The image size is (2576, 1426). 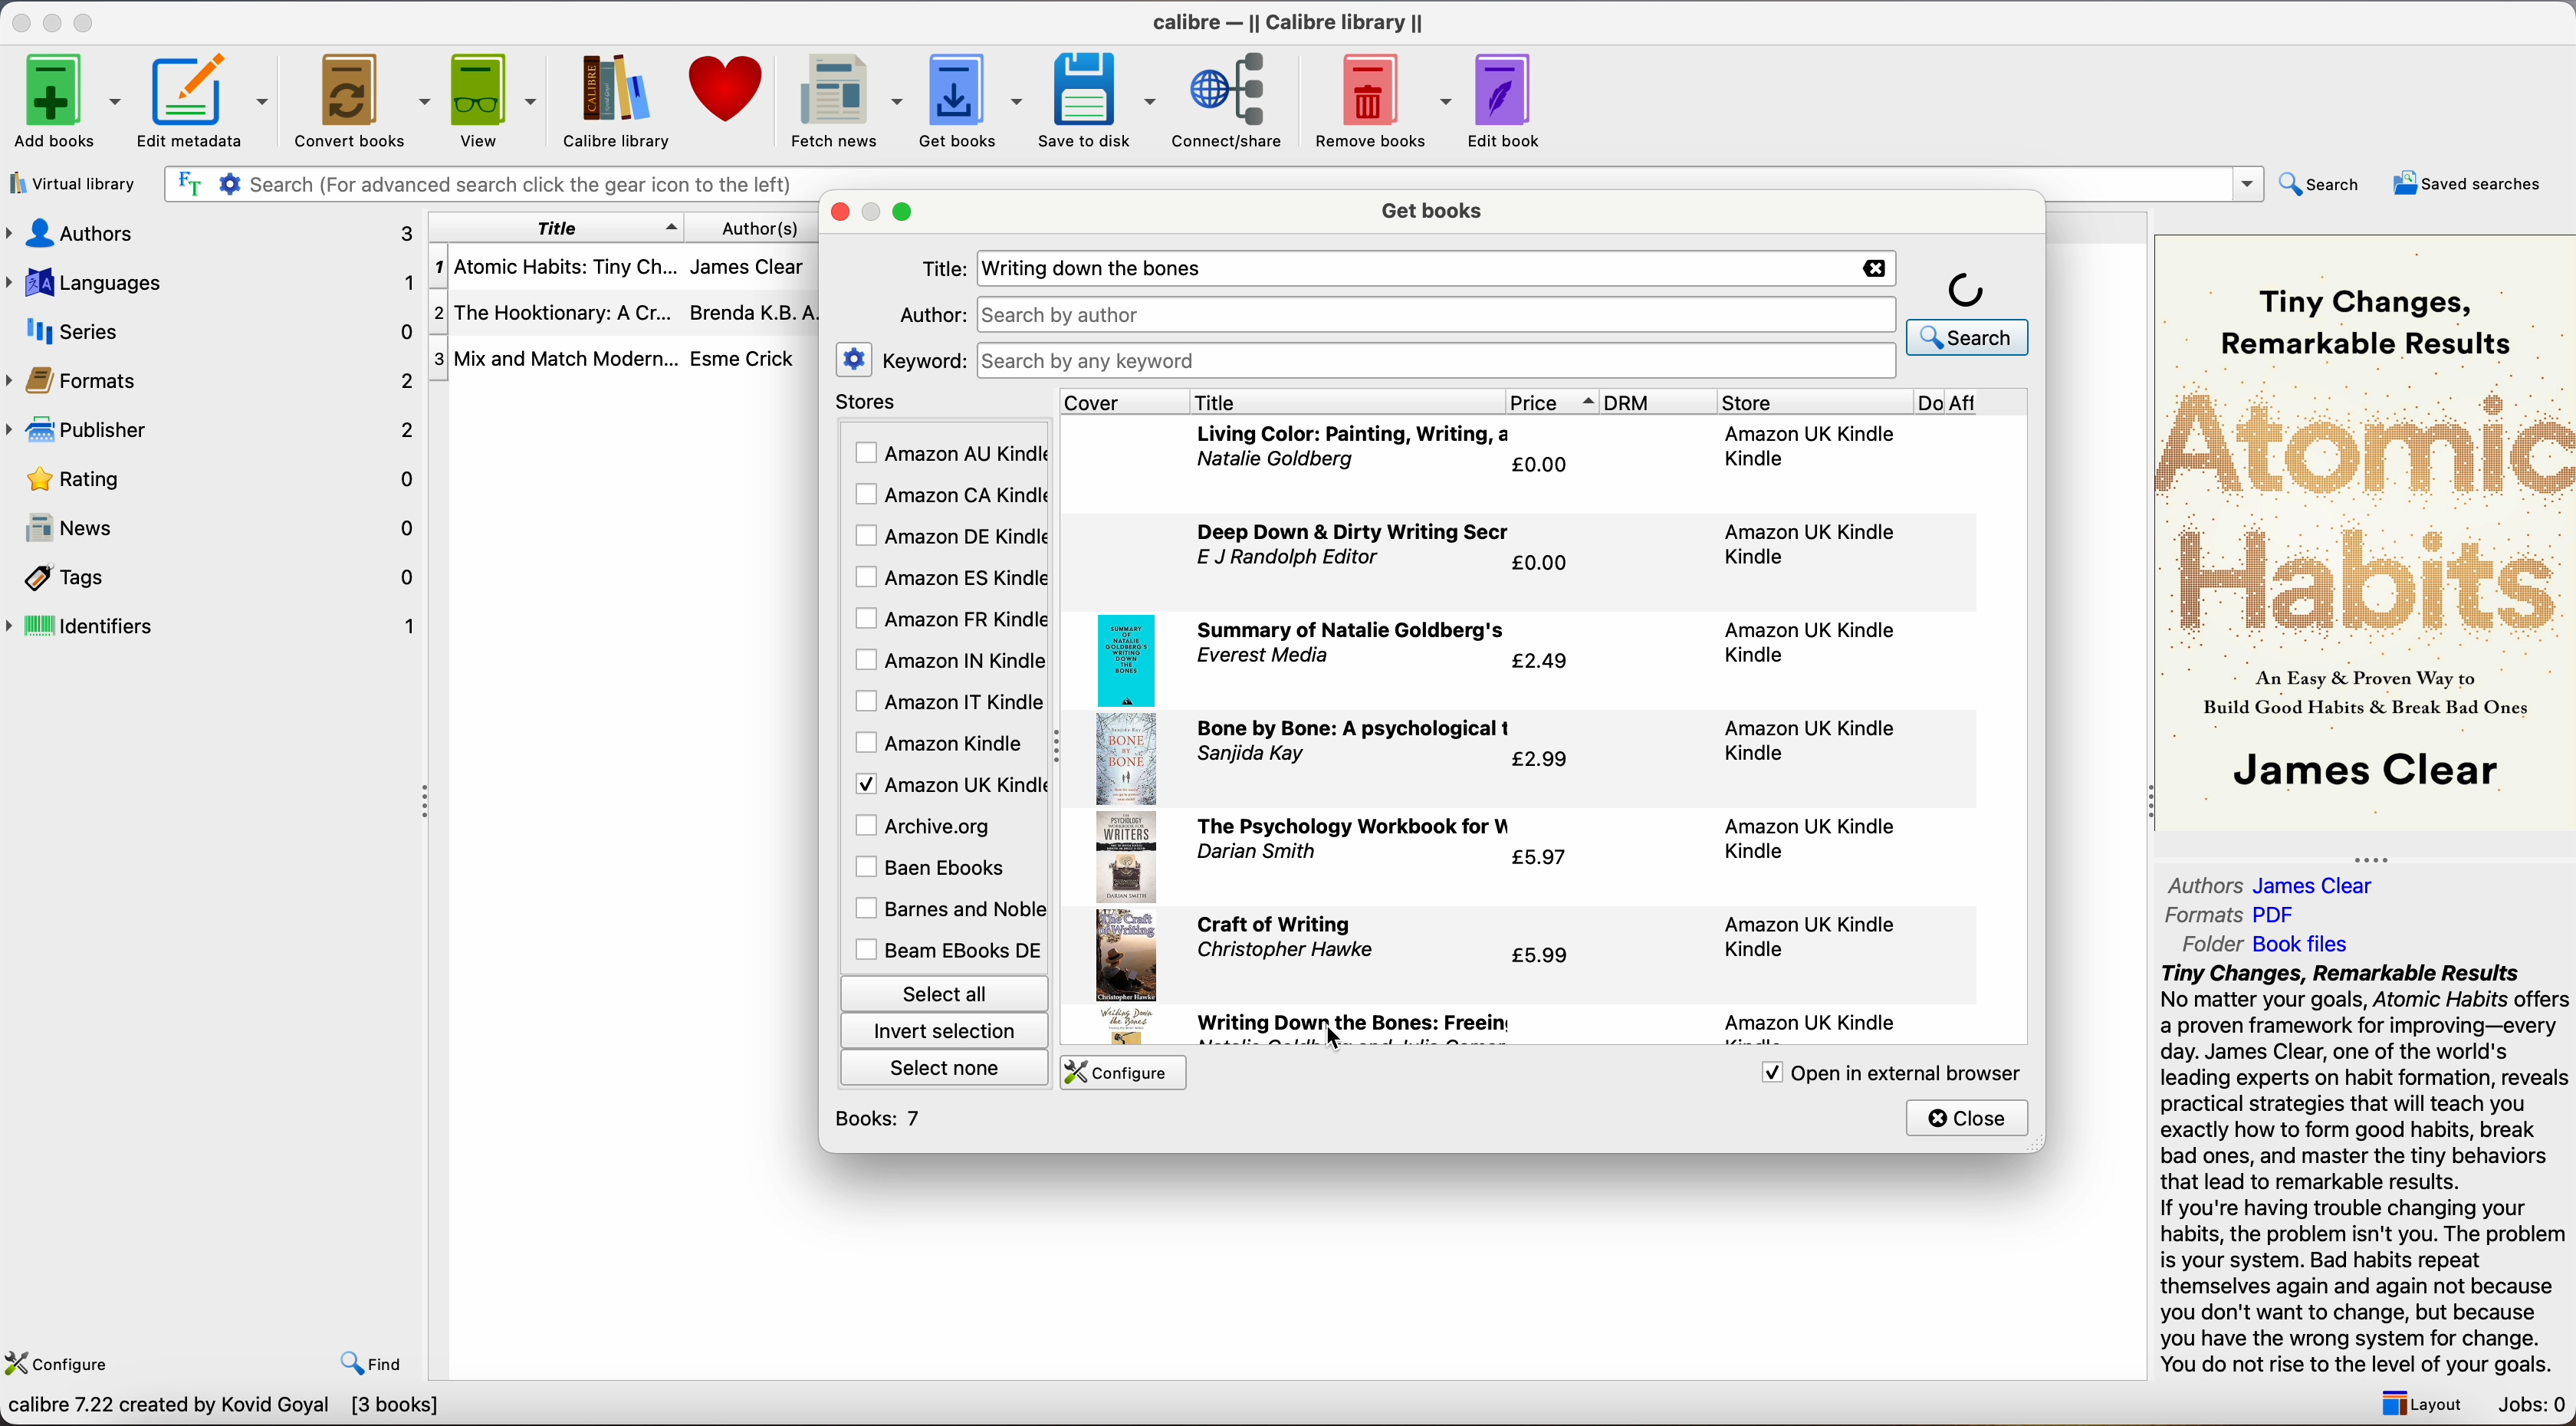 I want to click on settings, so click(x=855, y=358).